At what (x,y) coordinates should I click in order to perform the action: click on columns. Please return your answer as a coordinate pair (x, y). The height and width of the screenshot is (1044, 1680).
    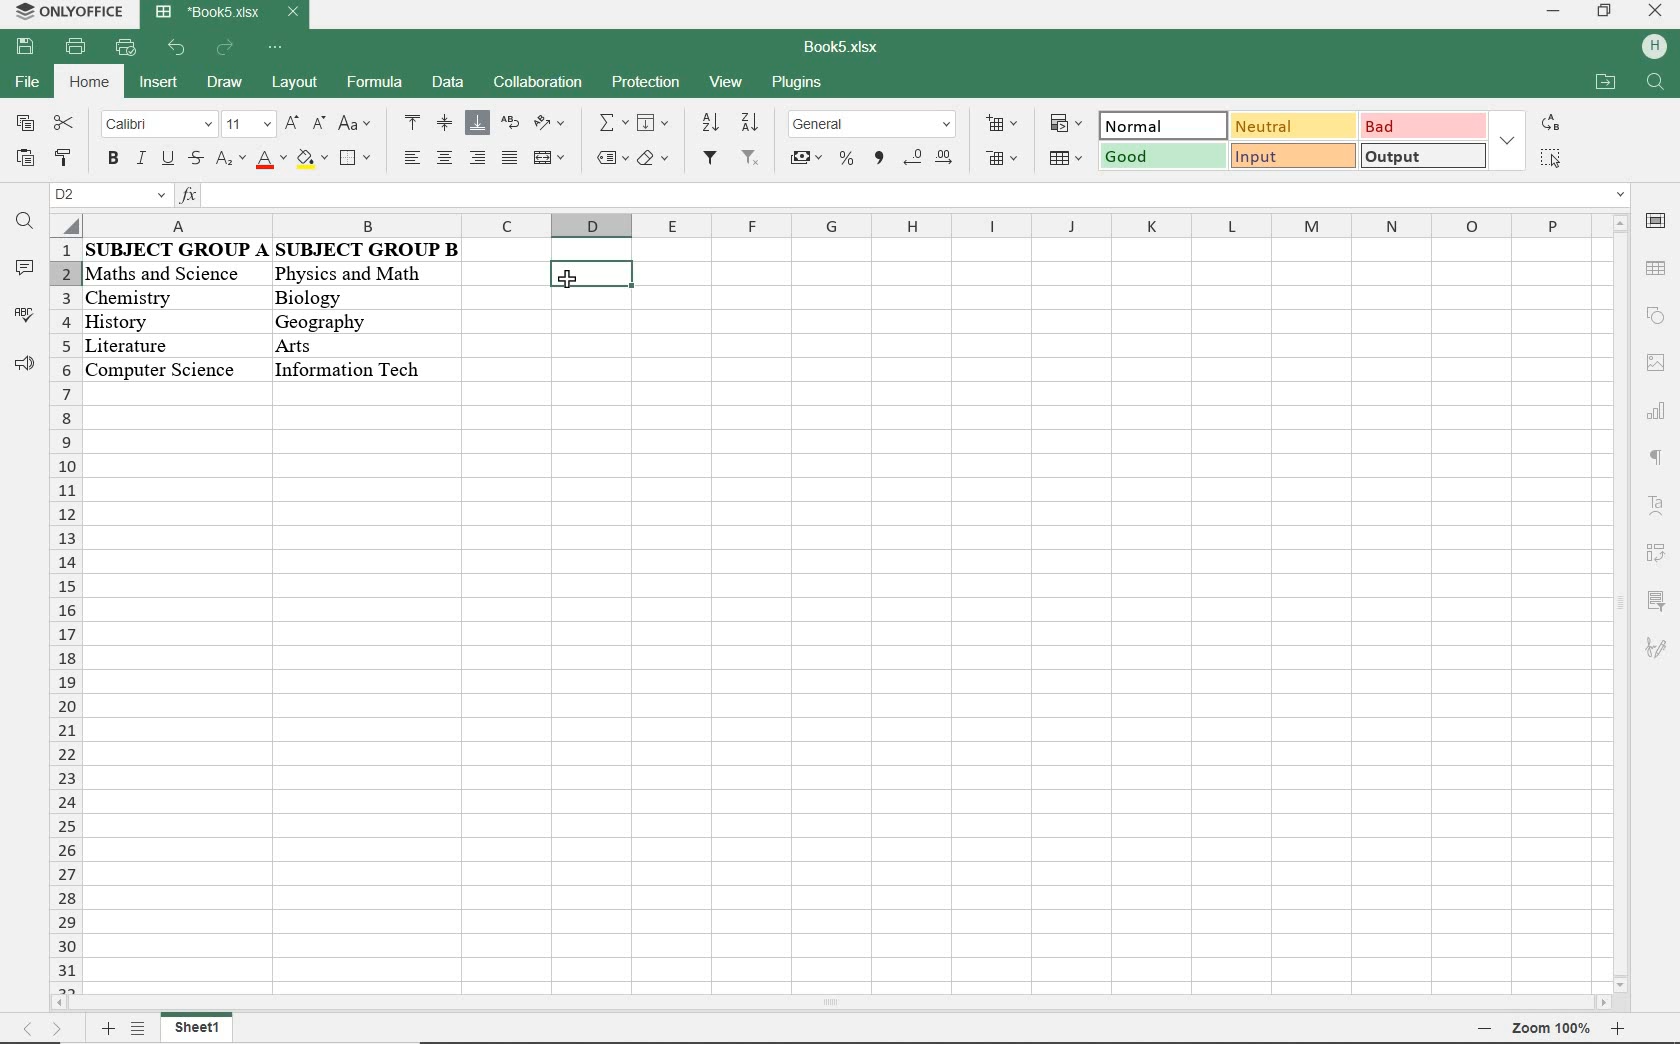
    Looking at the image, I should click on (823, 225).